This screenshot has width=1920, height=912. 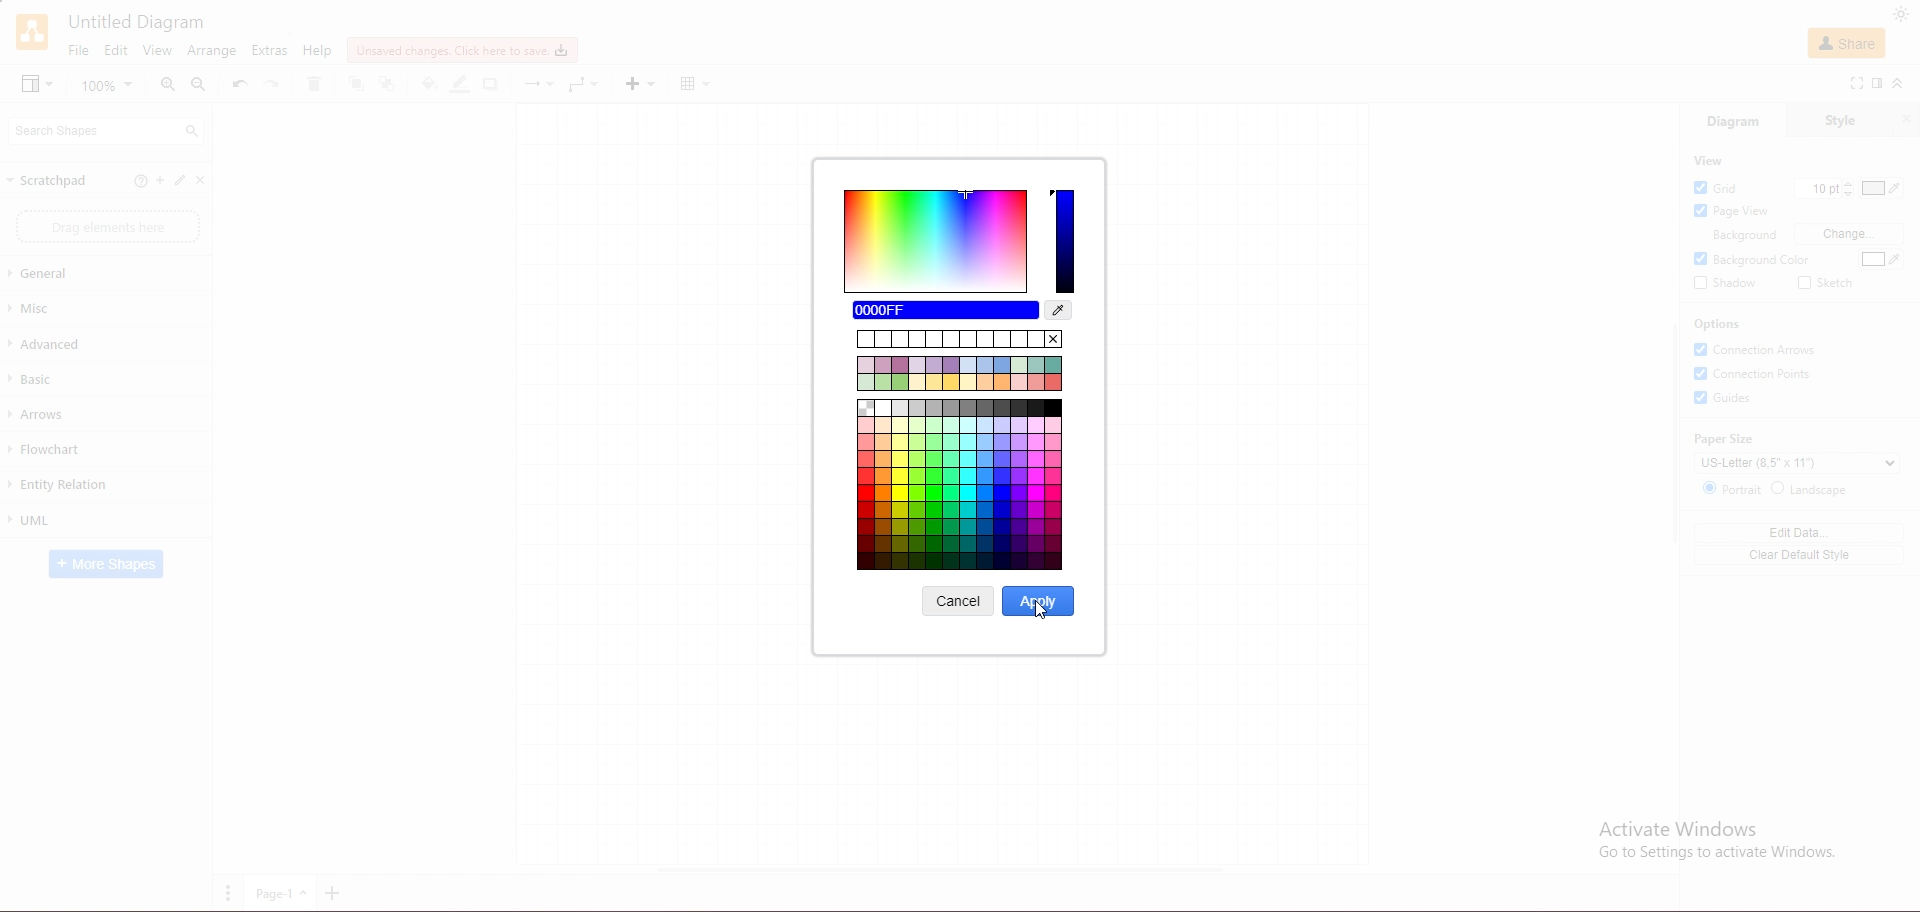 What do you see at coordinates (960, 486) in the screenshot?
I see `color options` at bounding box center [960, 486].